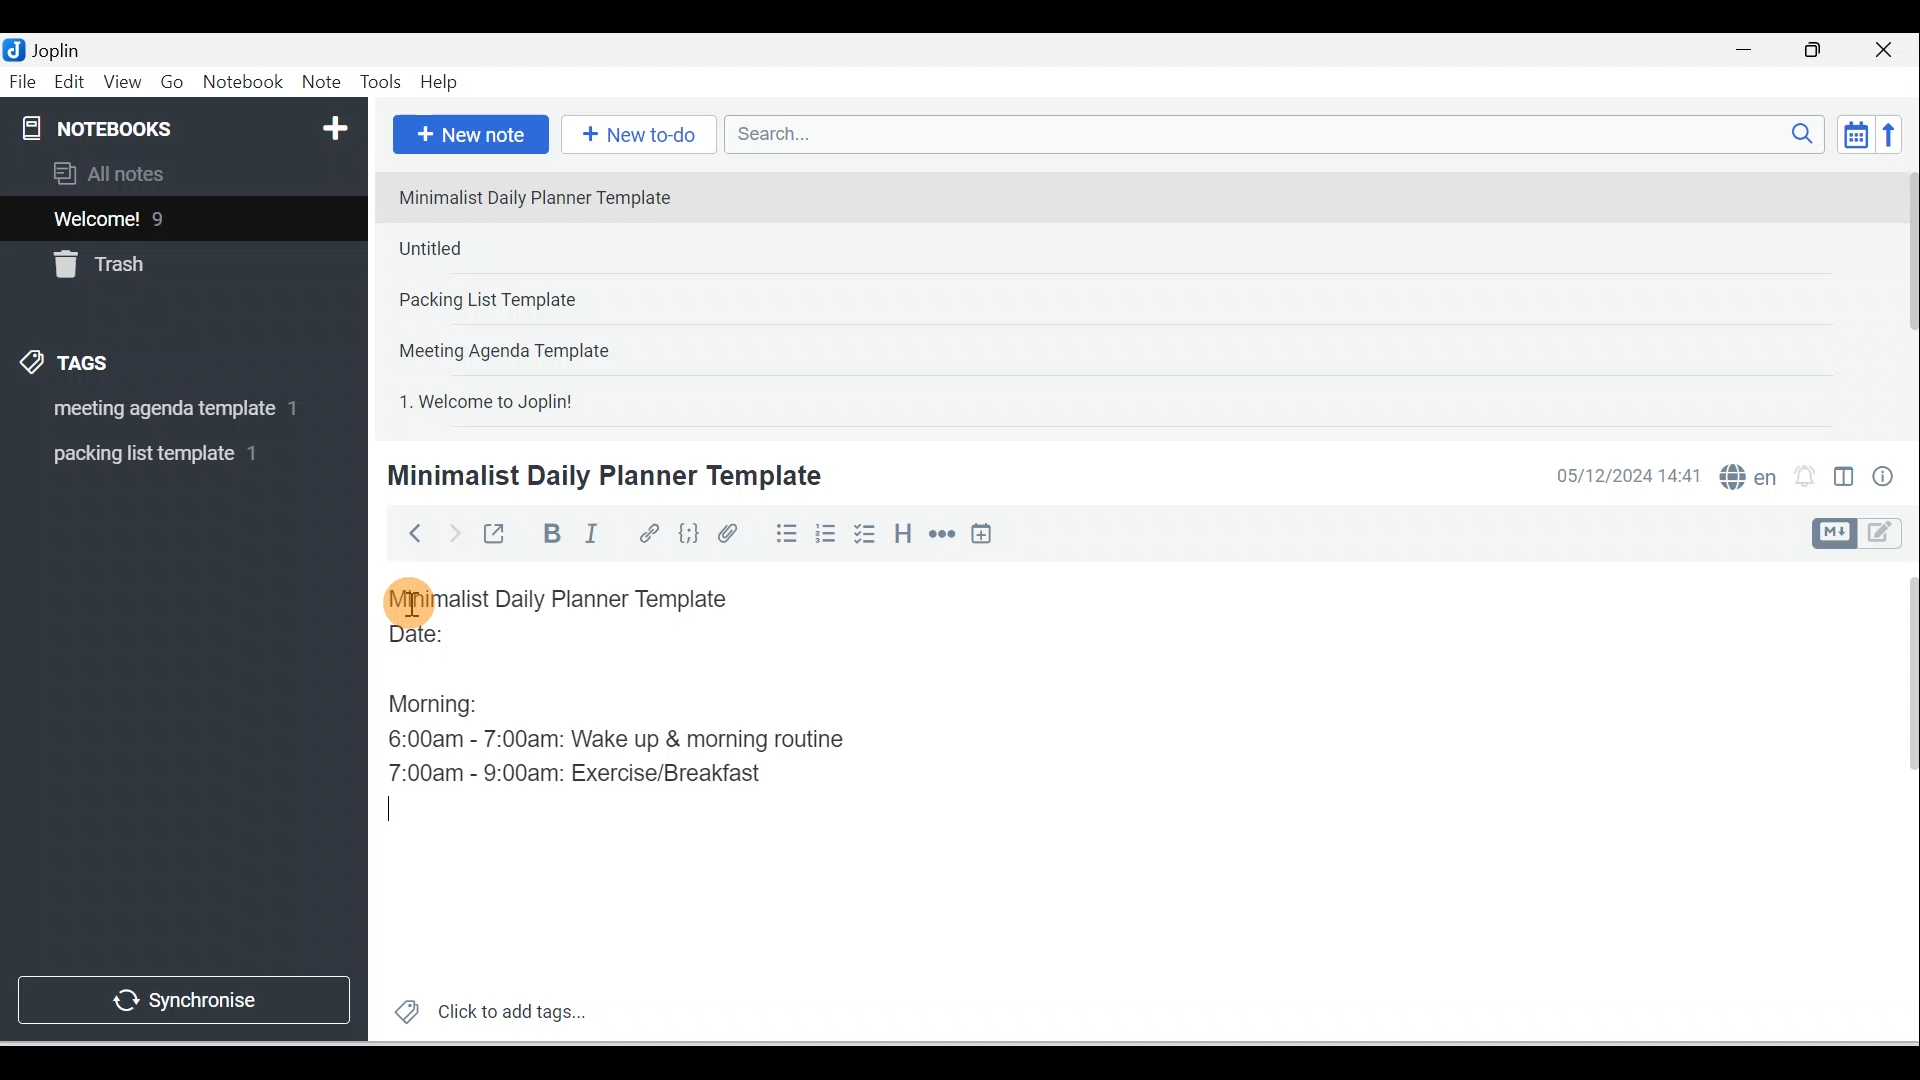 Image resolution: width=1920 pixels, height=1080 pixels. I want to click on Note 1, so click(549, 196).